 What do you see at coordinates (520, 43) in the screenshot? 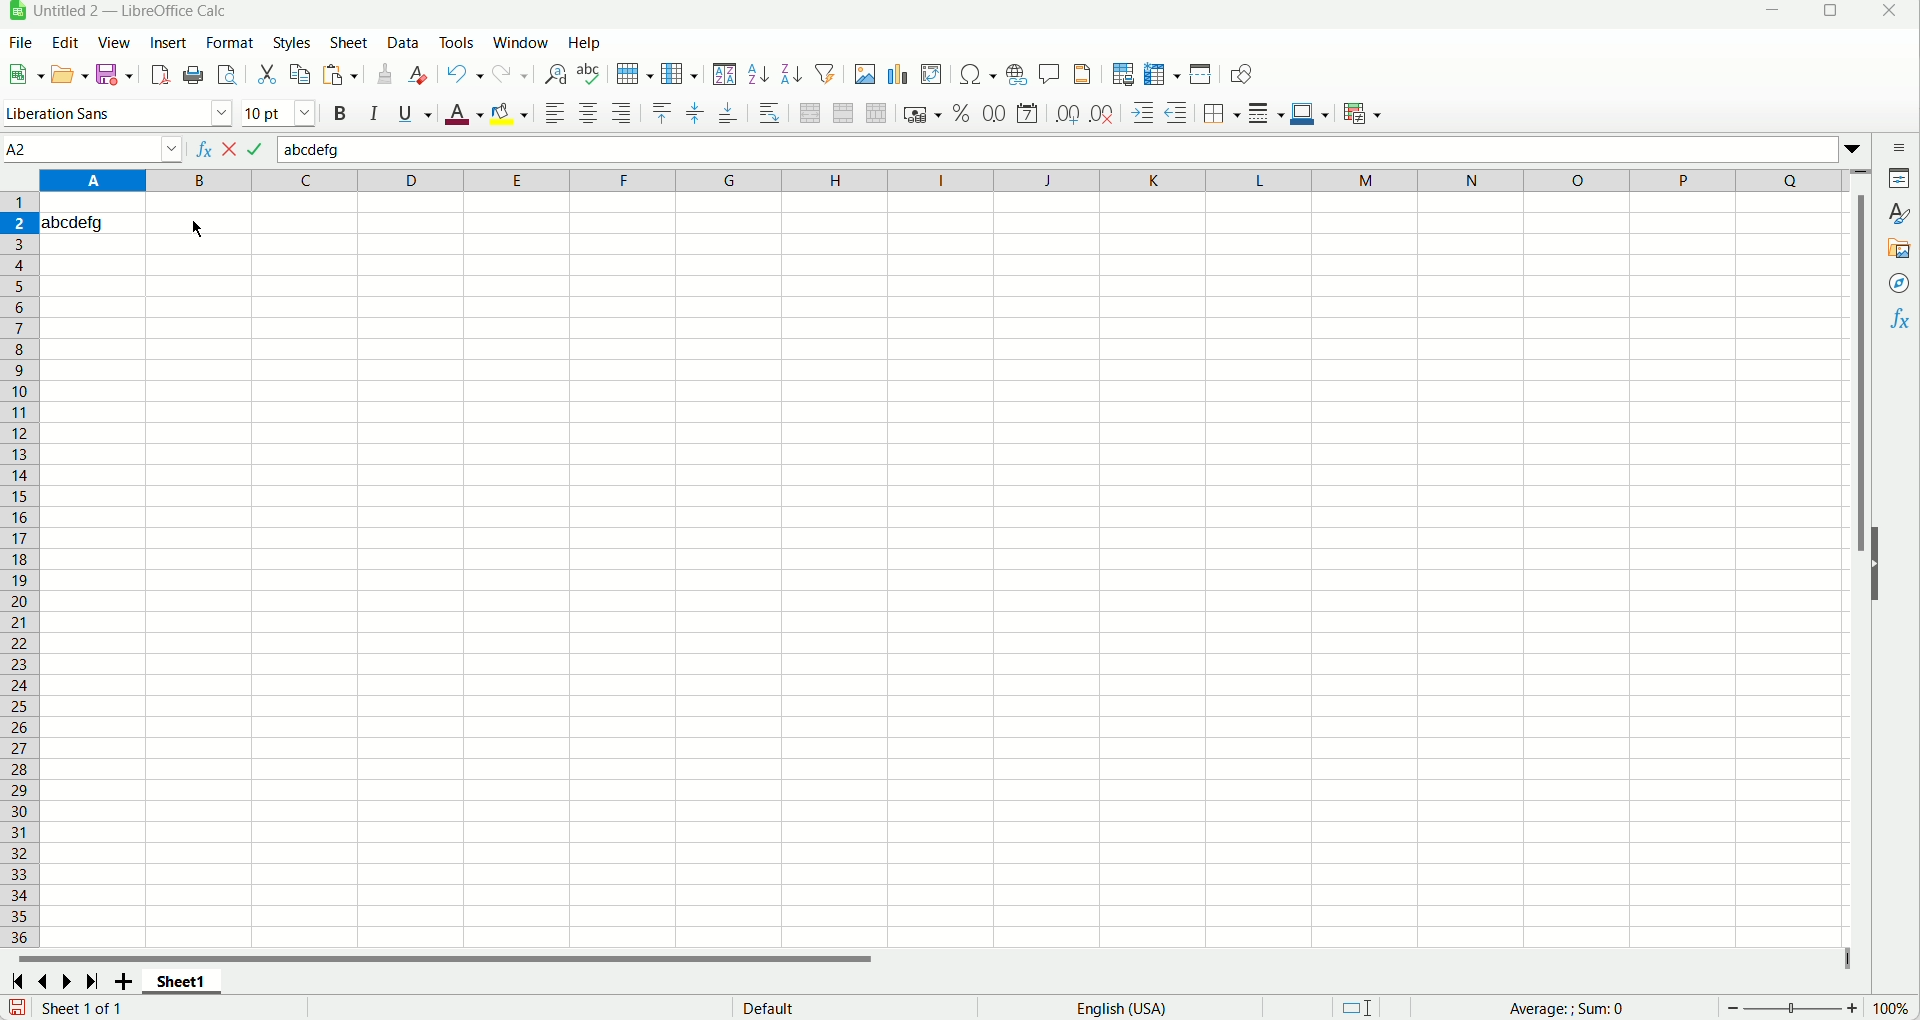
I see `window` at bounding box center [520, 43].